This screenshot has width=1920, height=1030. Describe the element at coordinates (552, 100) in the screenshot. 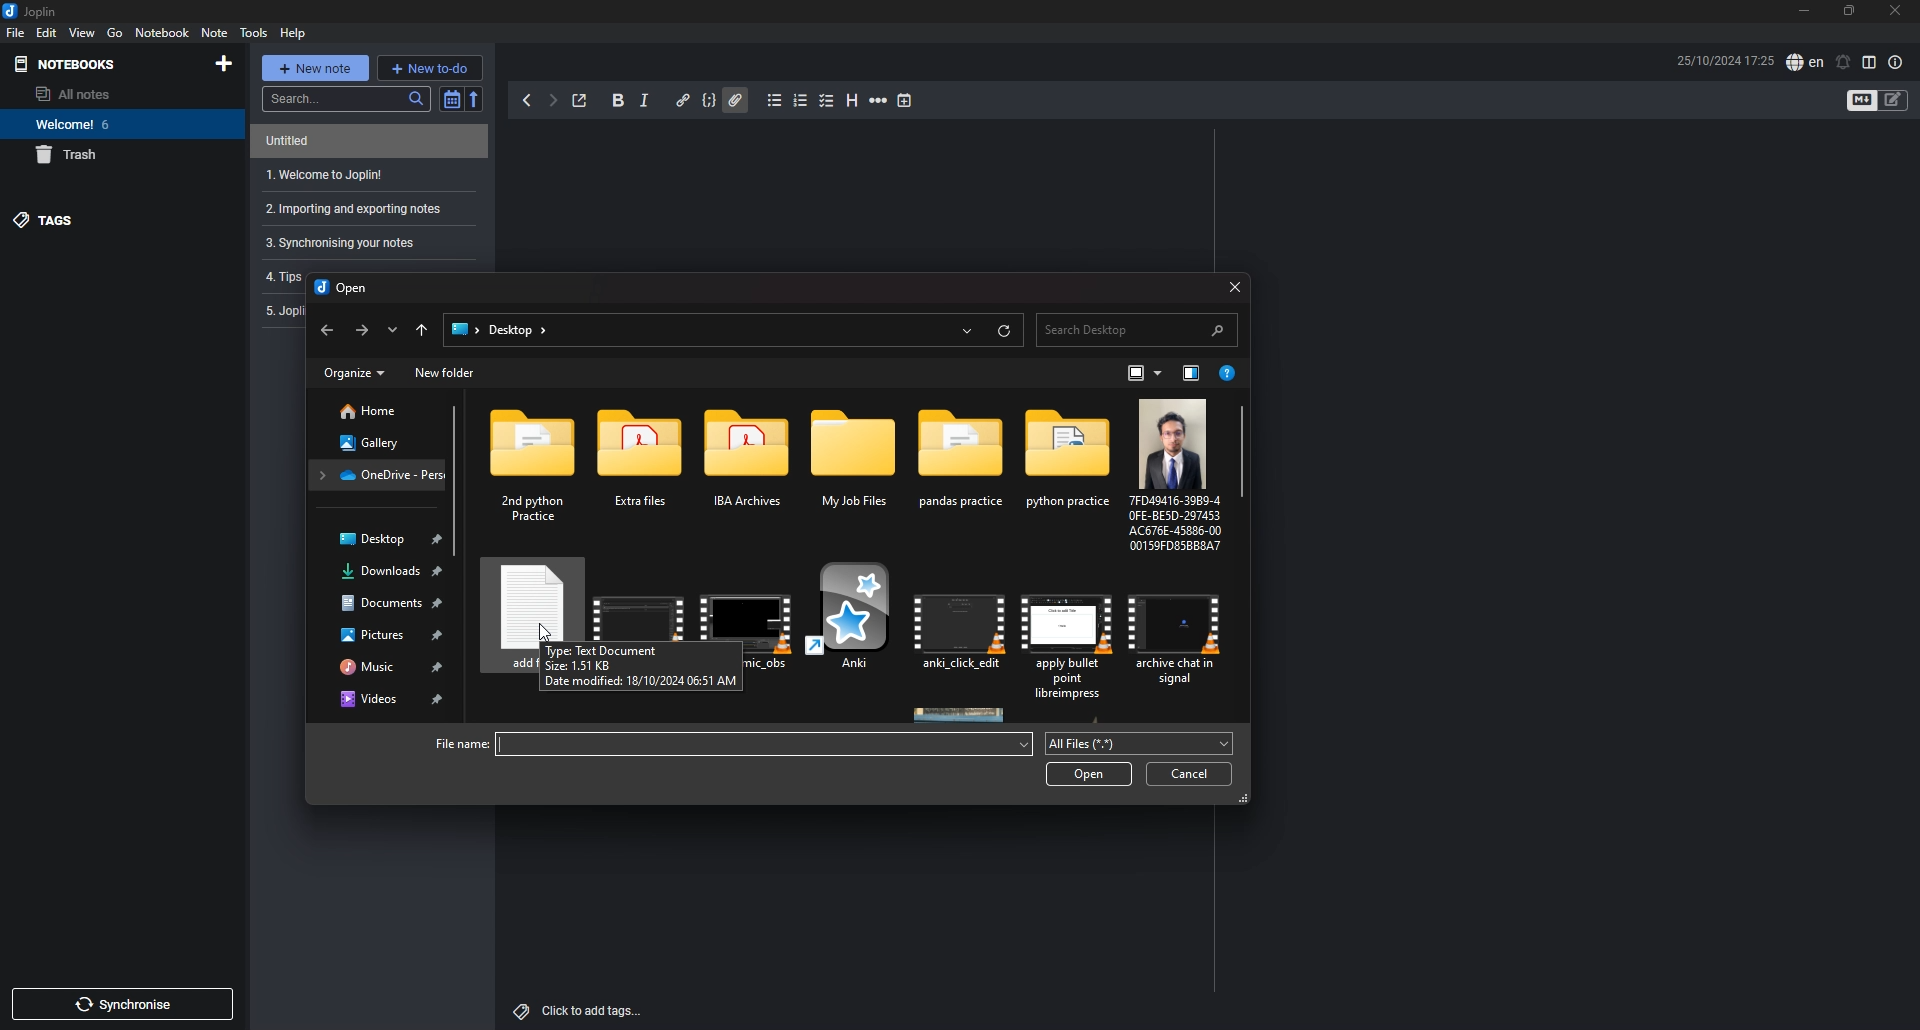

I see `forward` at that location.